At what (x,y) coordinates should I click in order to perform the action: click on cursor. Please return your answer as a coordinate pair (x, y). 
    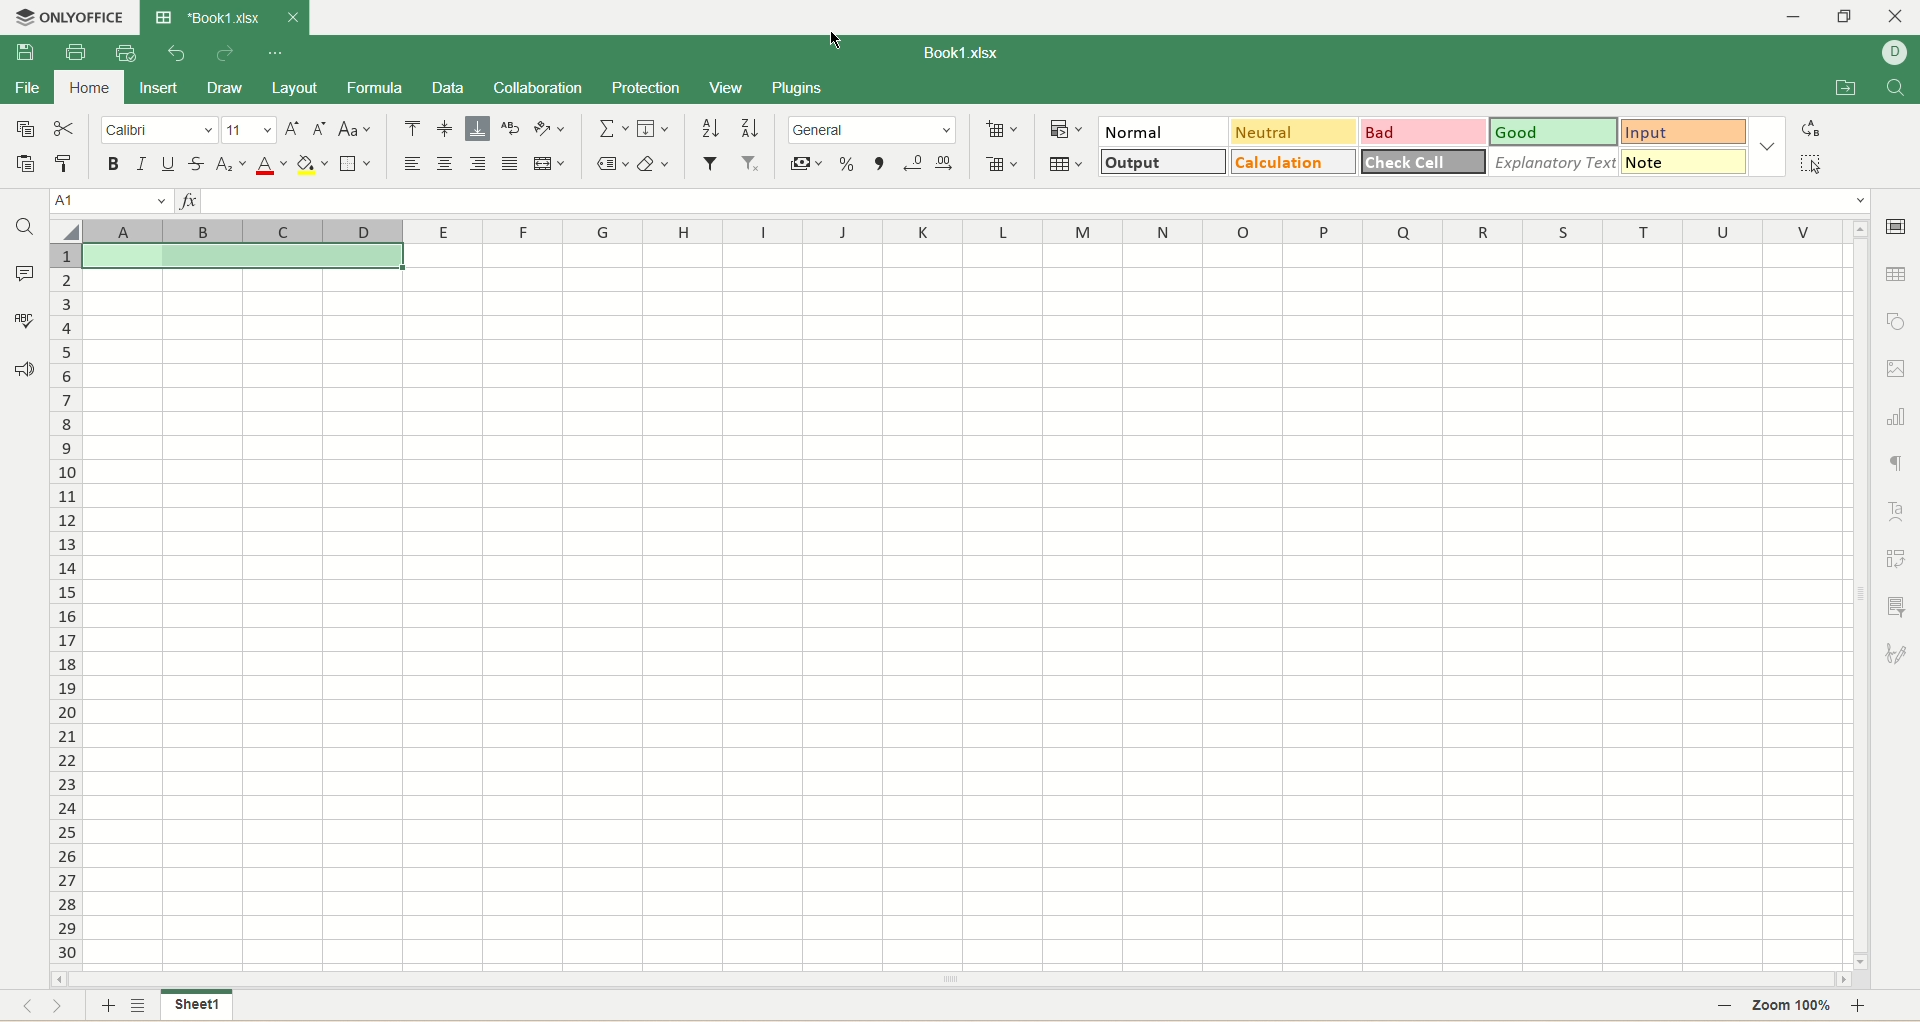
    Looking at the image, I should click on (831, 40).